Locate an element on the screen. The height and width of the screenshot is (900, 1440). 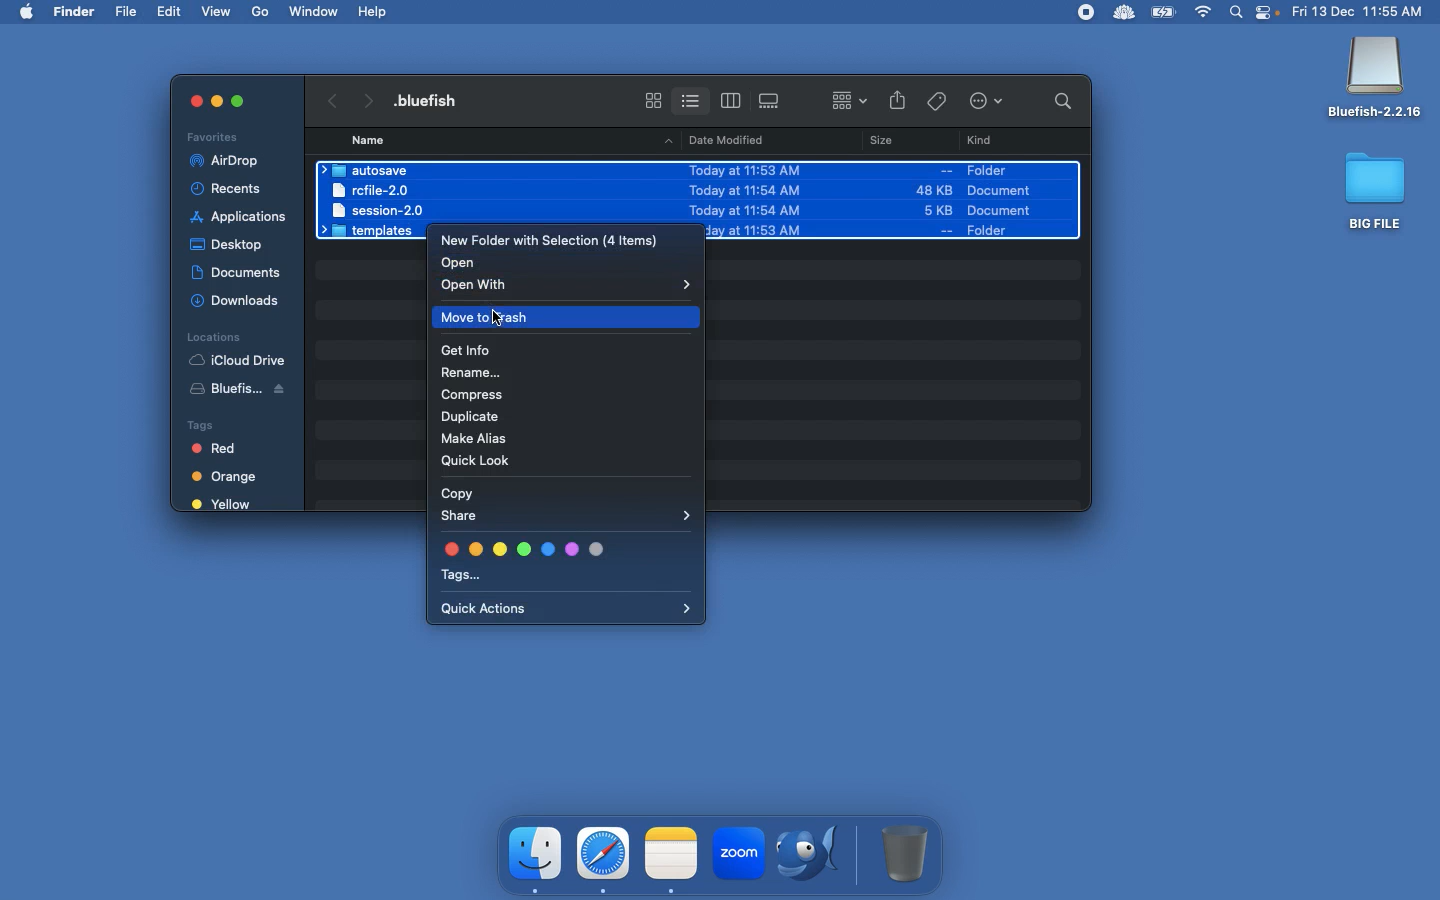
zoom is located at coordinates (737, 856).